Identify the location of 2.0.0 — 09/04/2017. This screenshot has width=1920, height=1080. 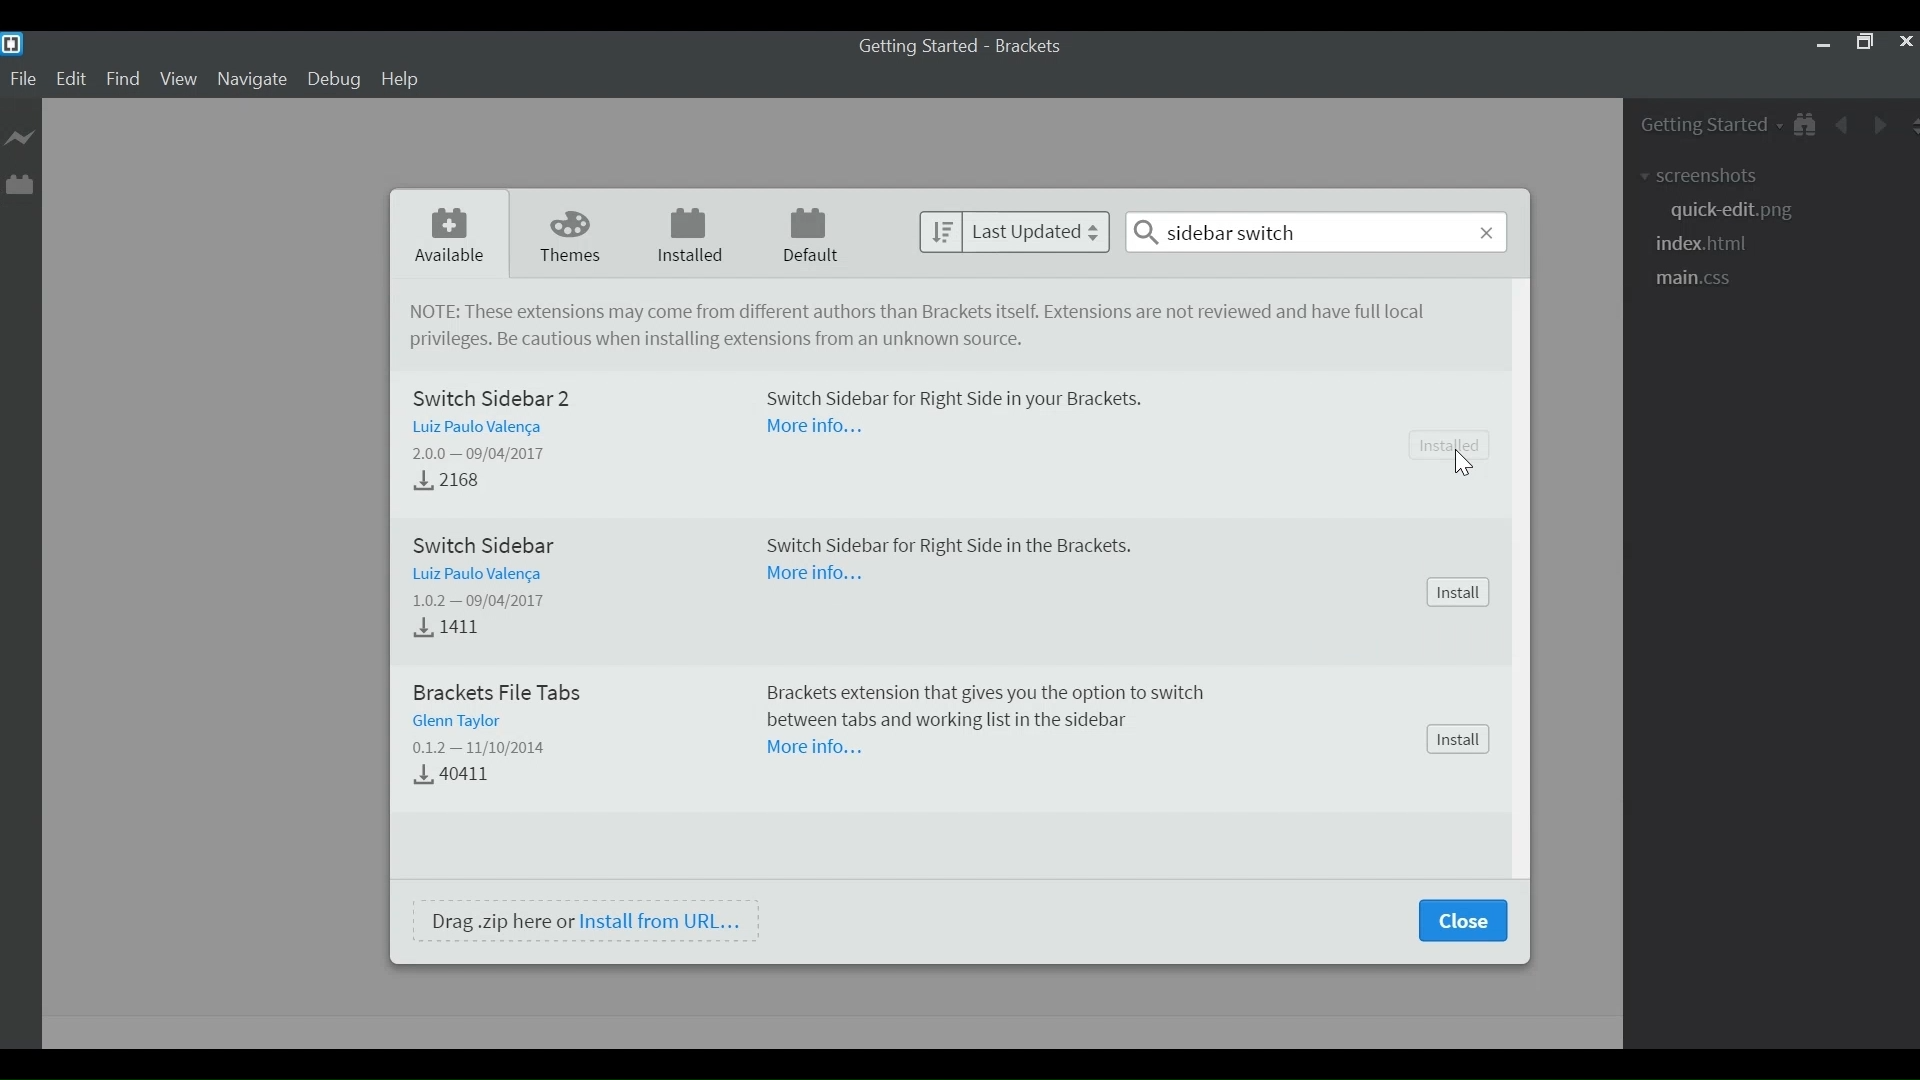
(490, 455).